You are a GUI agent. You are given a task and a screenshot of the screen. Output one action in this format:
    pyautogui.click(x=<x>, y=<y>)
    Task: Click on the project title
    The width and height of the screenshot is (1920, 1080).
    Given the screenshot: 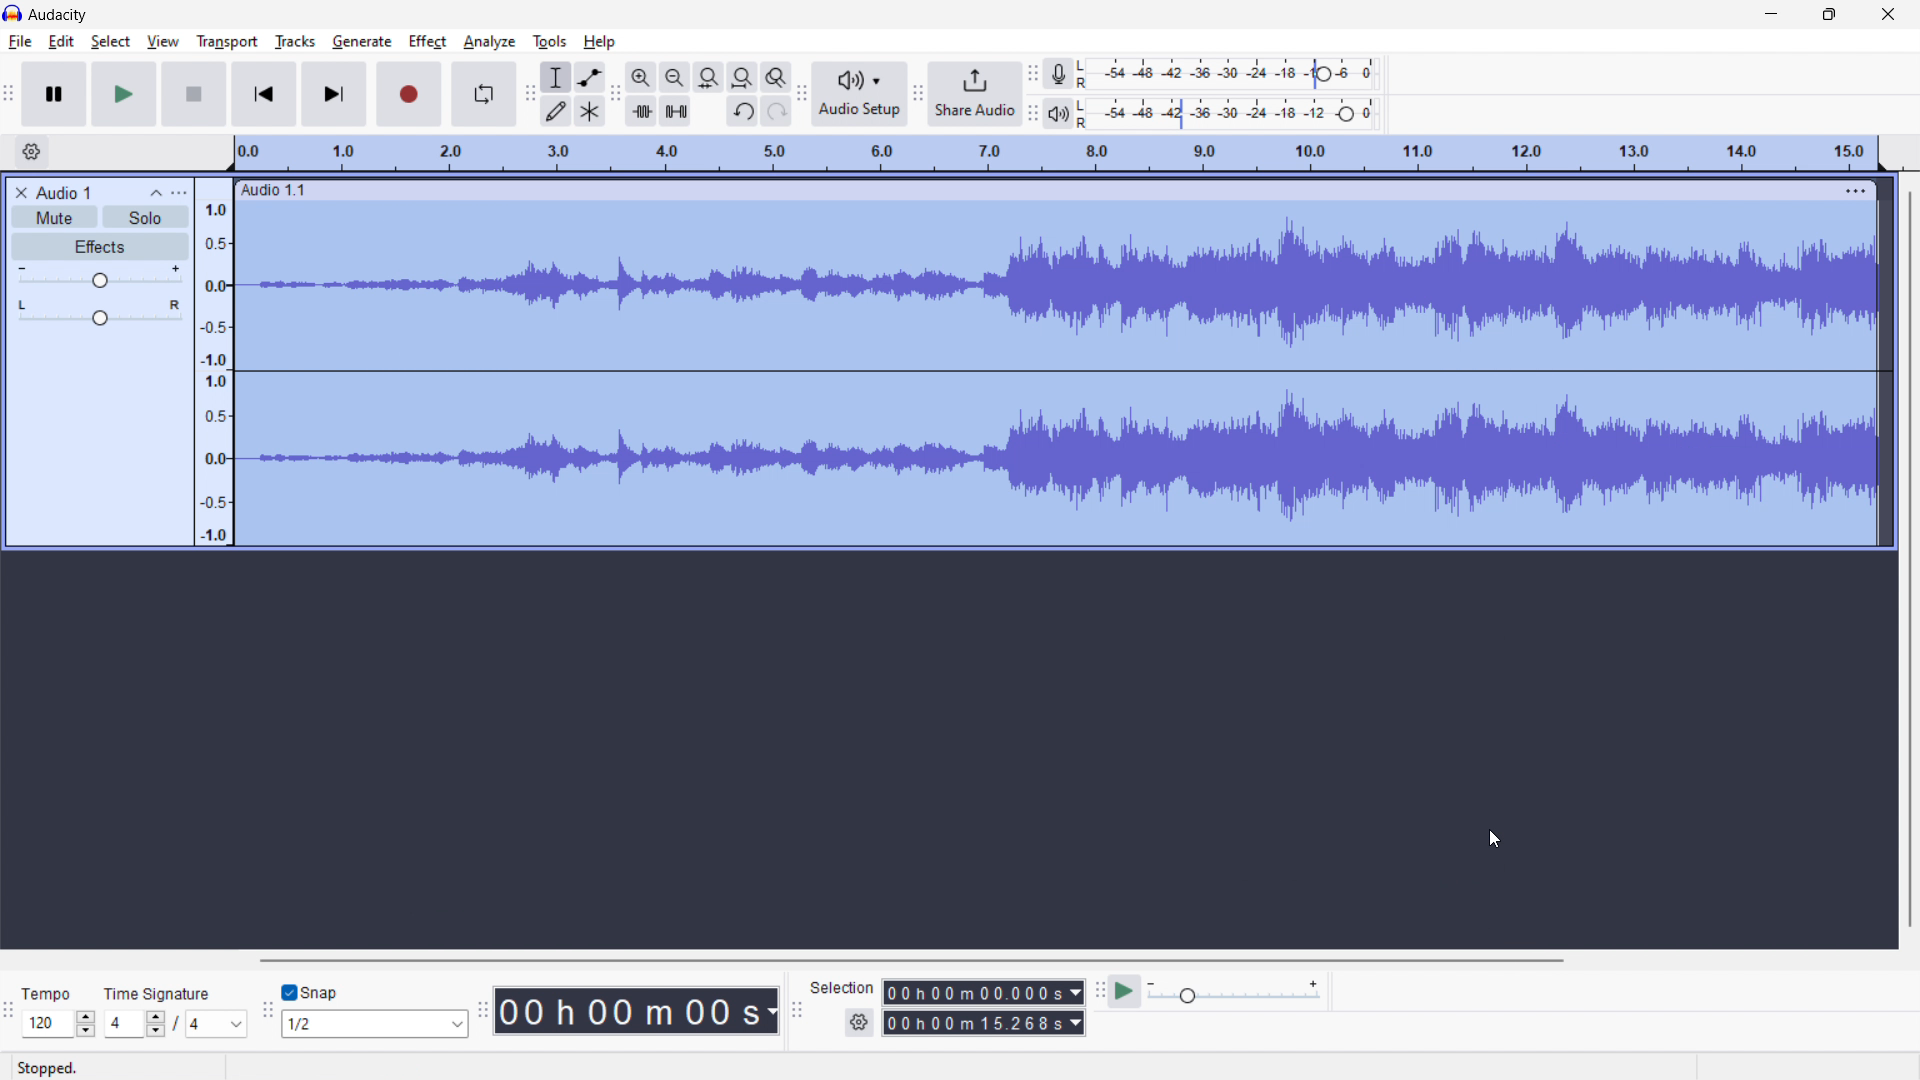 What is the action you would take?
    pyautogui.click(x=64, y=193)
    